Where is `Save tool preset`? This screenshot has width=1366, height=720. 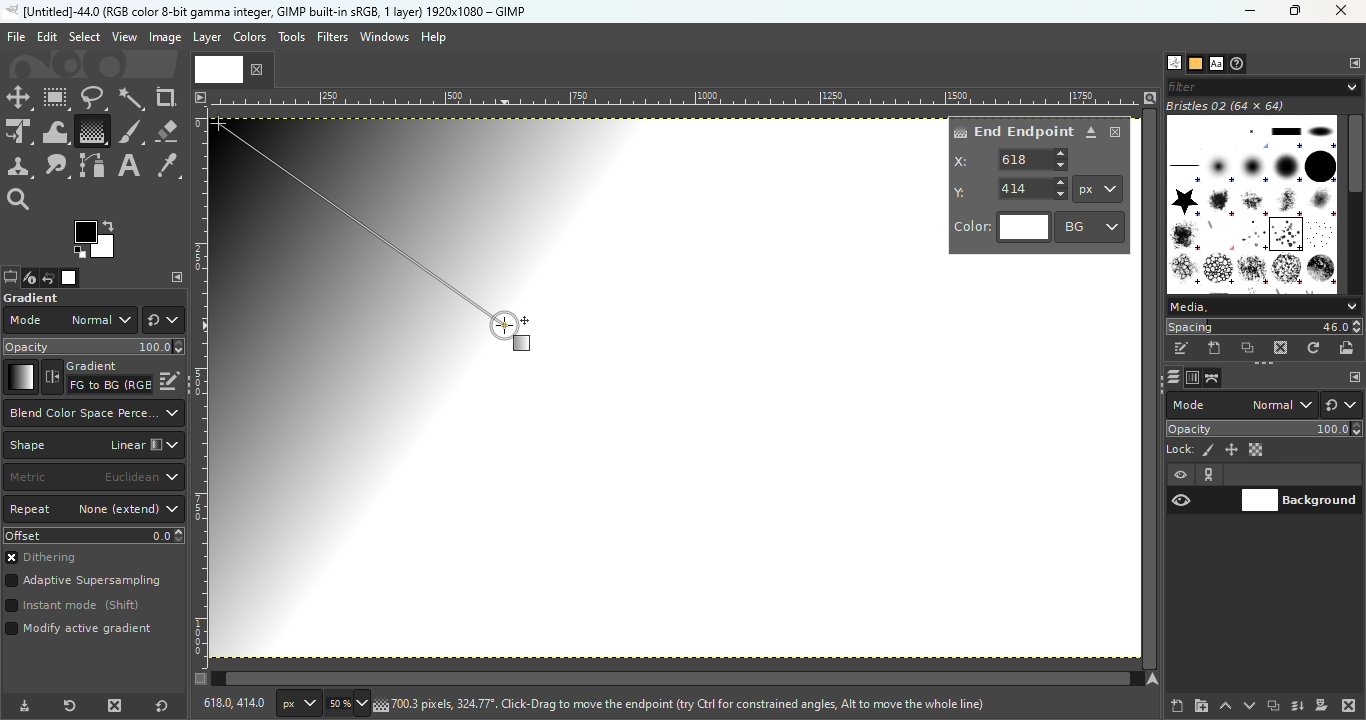
Save tool preset is located at coordinates (22, 707).